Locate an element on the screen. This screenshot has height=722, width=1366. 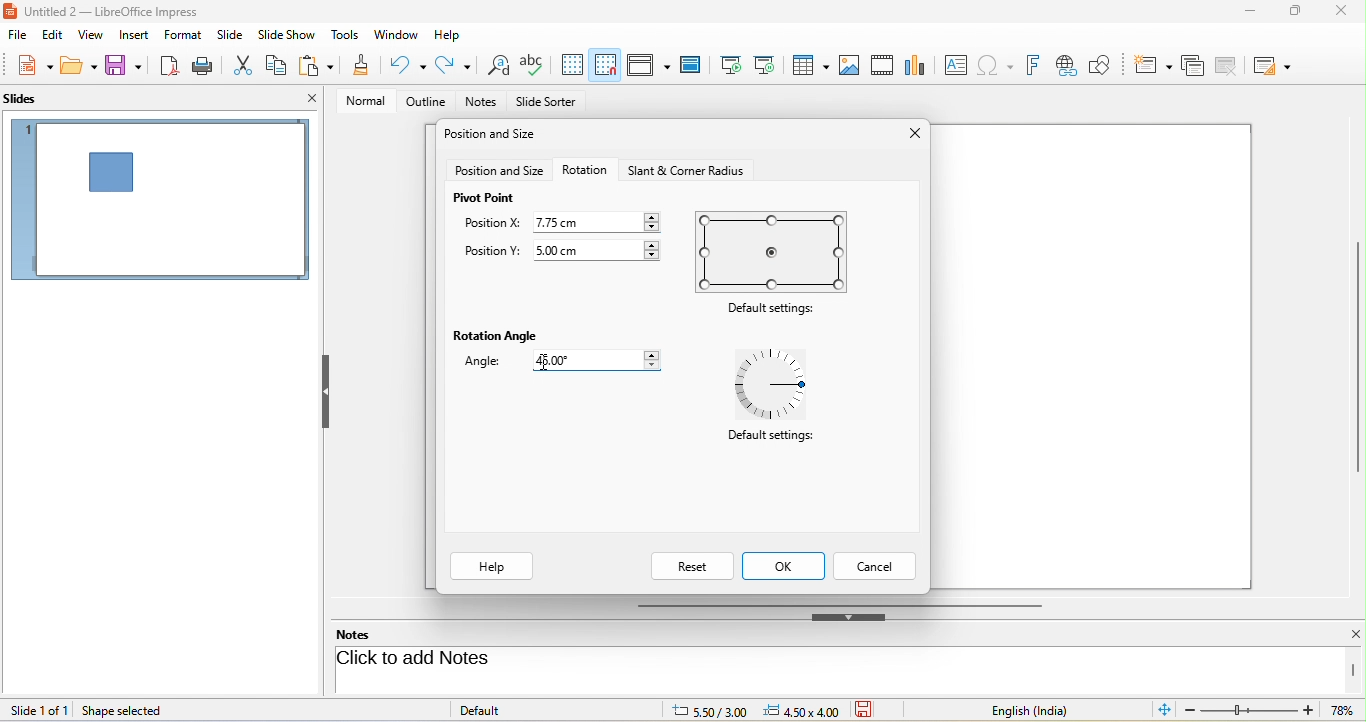
hyperlink is located at coordinates (1070, 66).